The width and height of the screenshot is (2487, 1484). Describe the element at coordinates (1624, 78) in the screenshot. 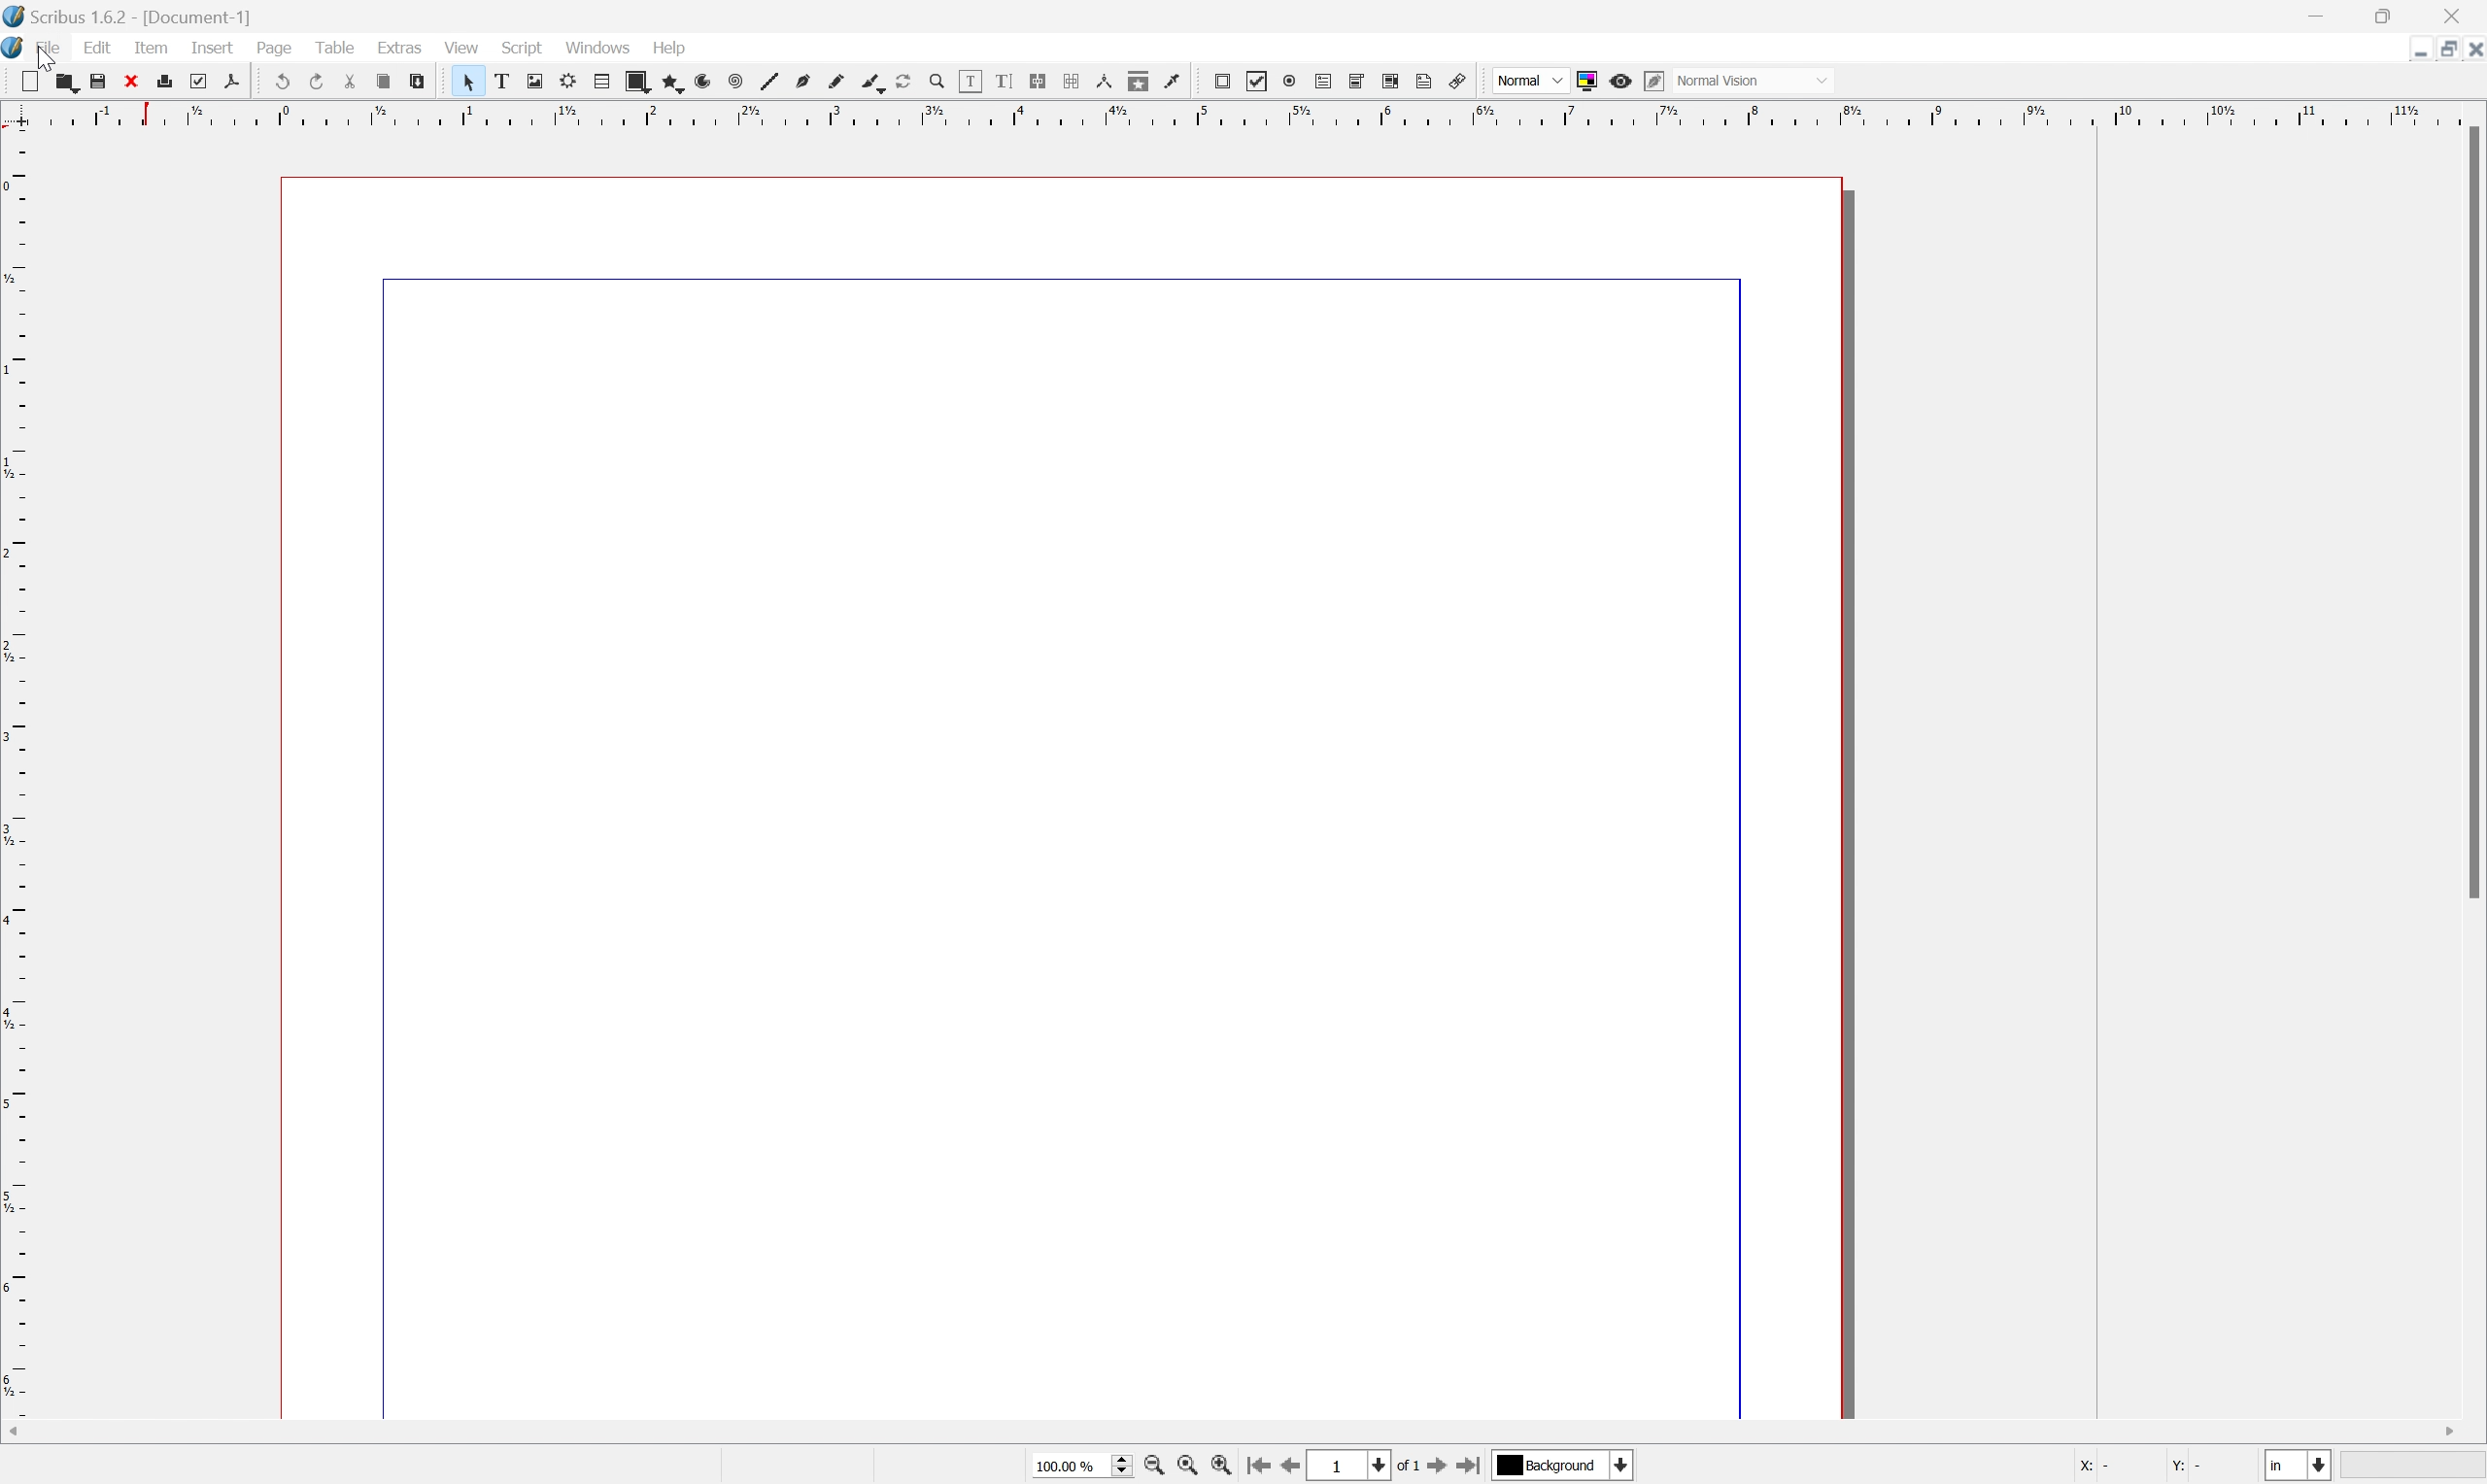

I see `Preview mode` at that location.